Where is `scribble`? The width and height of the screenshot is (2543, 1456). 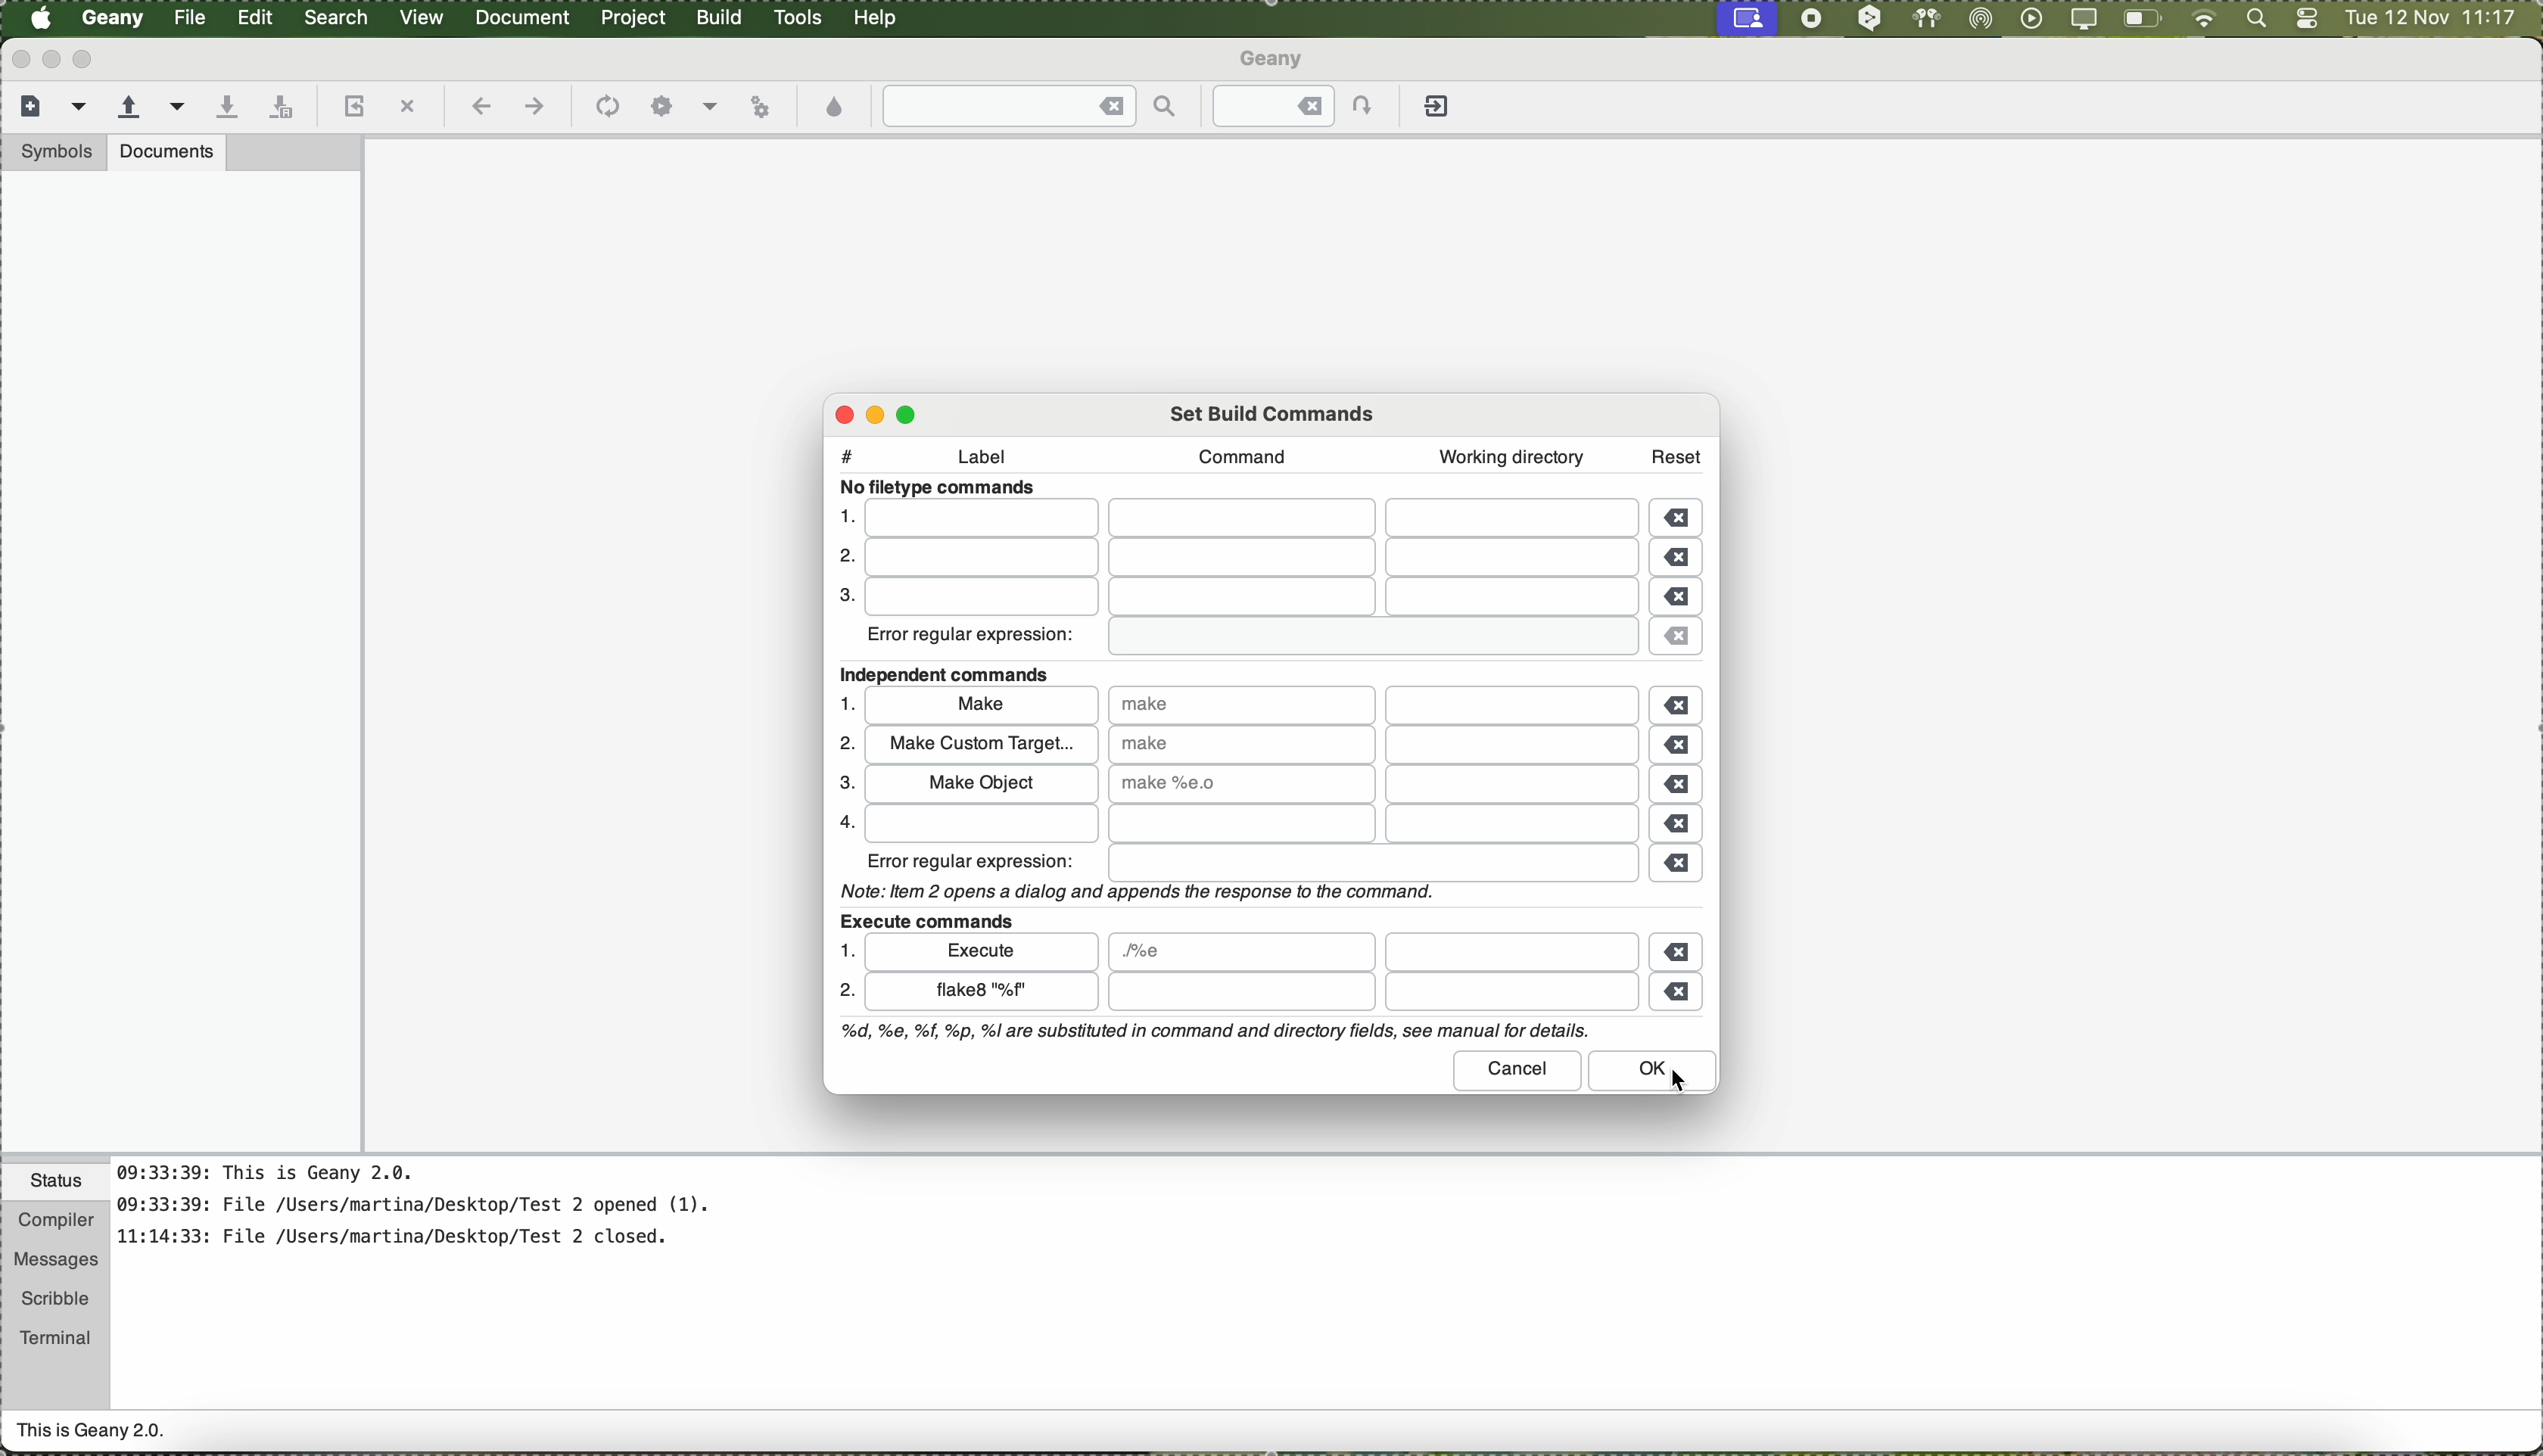 scribble is located at coordinates (56, 1299).